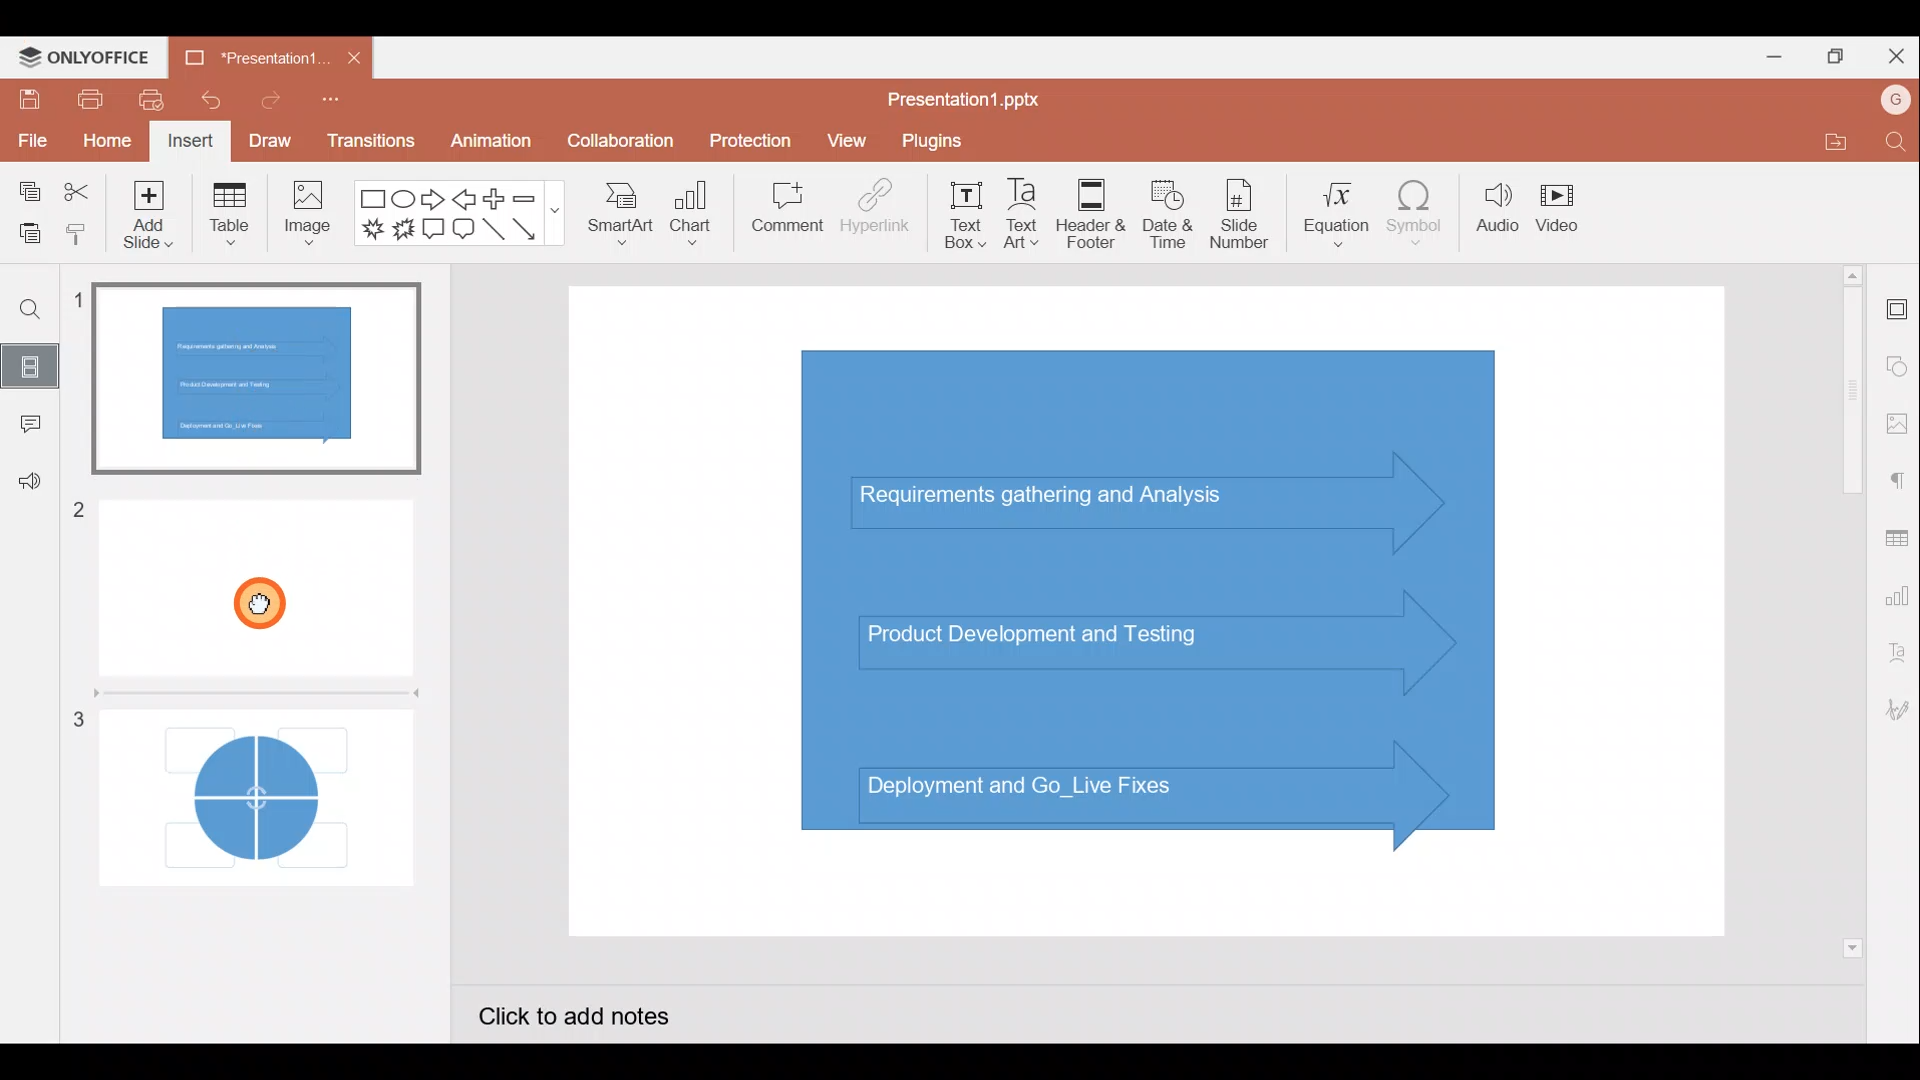 The width and height of the screenshot is (1920, 1080). What do you see at coordinates (253, 578) in the screenshot?
I see `Slide 2` at bounding box center [253, 578].